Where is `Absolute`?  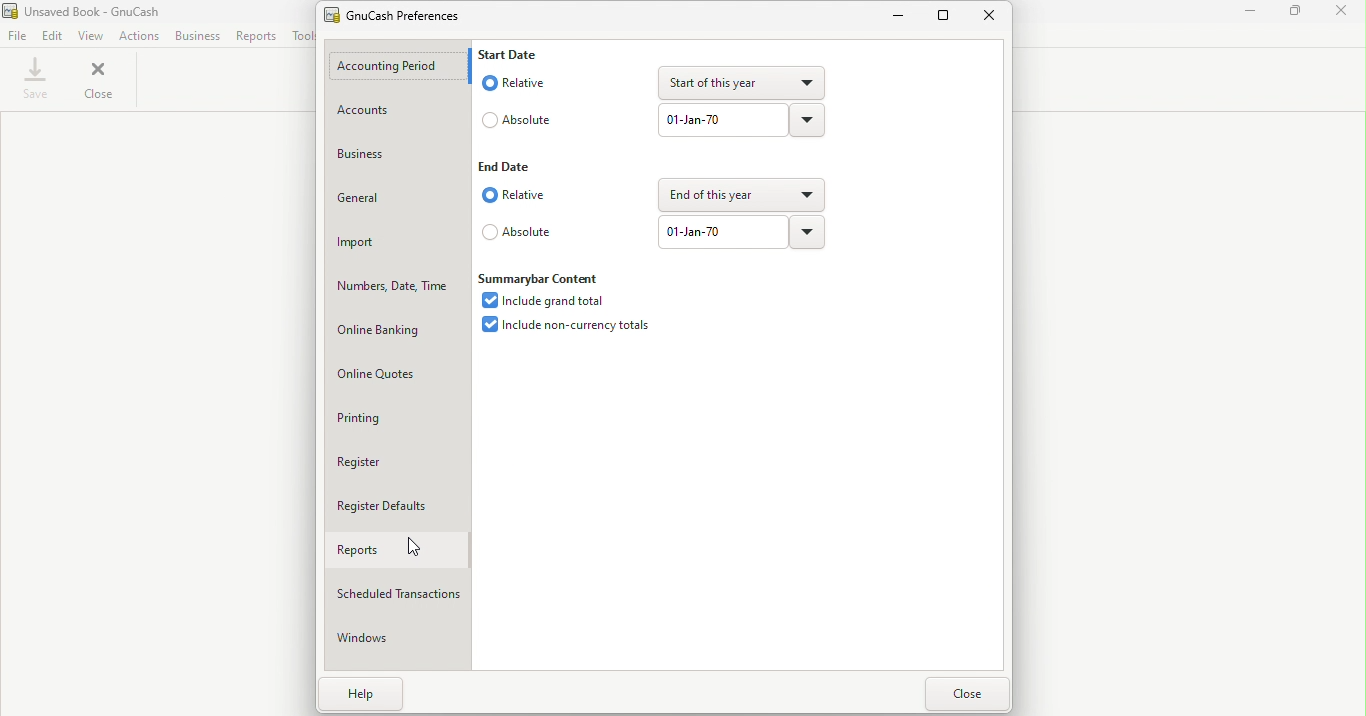
Absolute is located at coordinates (523, 121).